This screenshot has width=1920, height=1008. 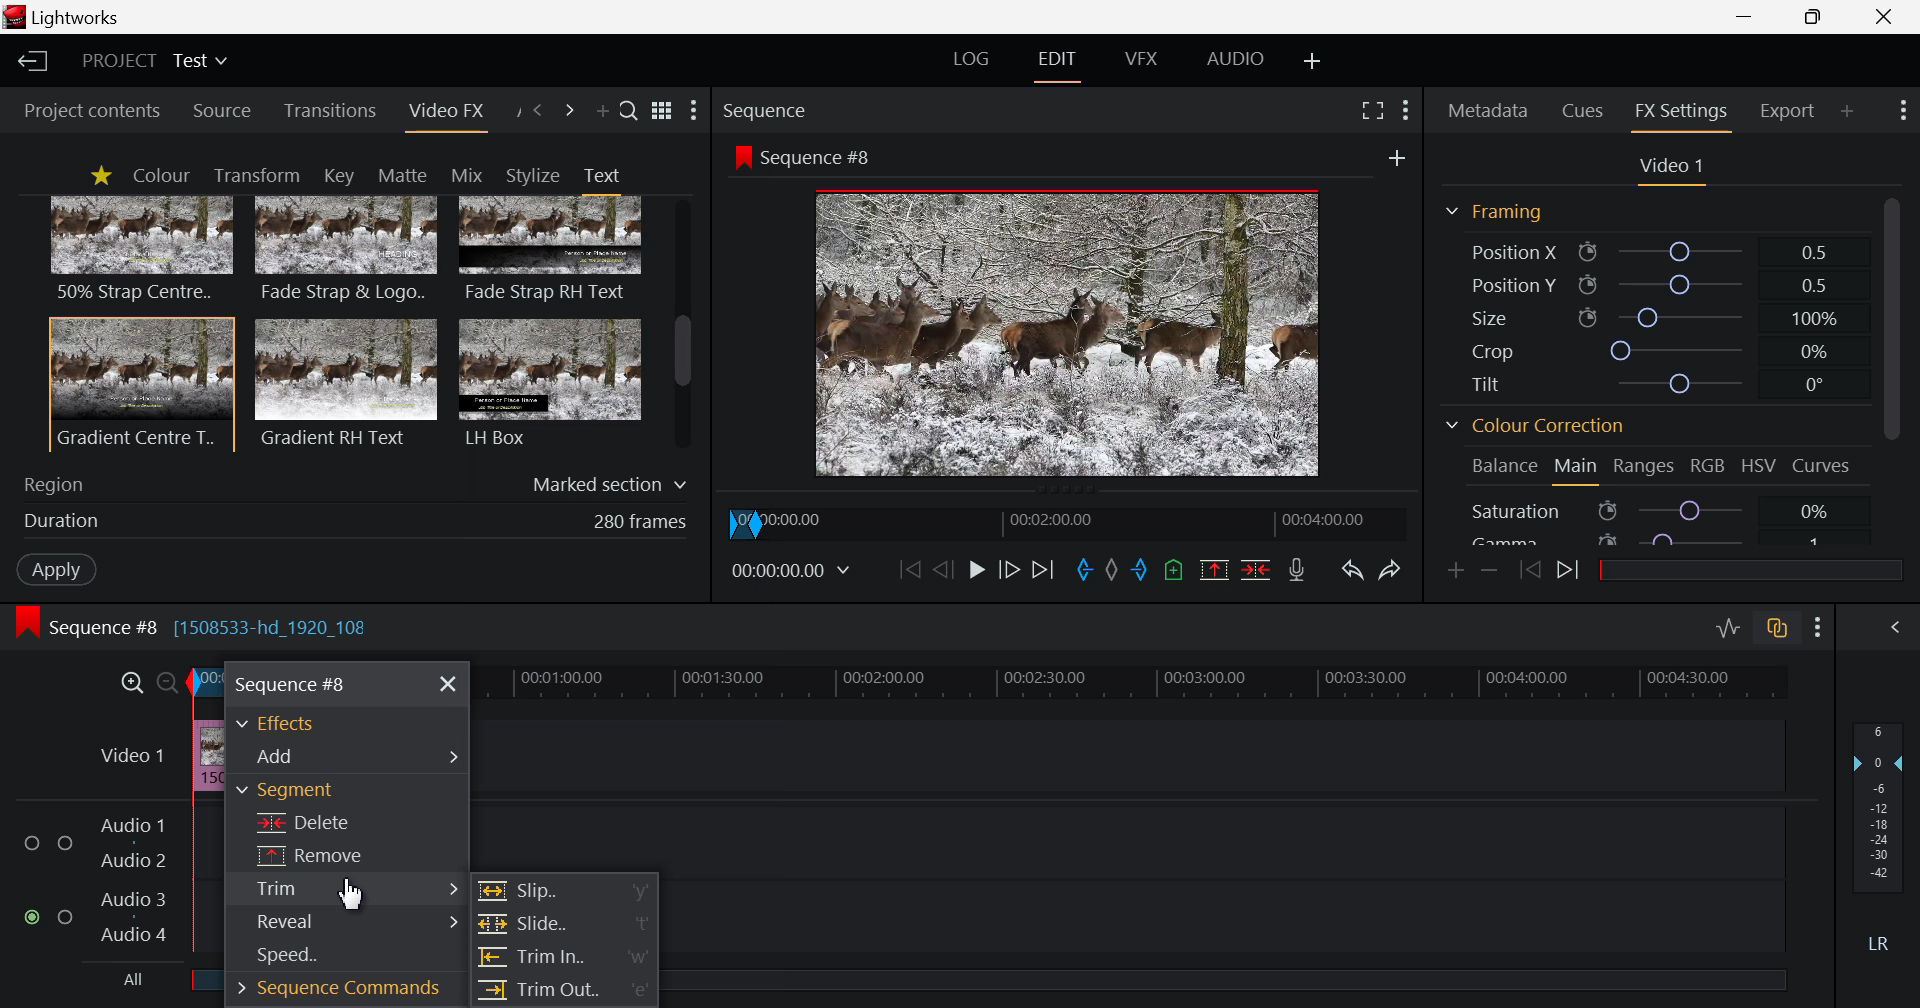 I want to click on Close Menu, so click(x=449, y=685).